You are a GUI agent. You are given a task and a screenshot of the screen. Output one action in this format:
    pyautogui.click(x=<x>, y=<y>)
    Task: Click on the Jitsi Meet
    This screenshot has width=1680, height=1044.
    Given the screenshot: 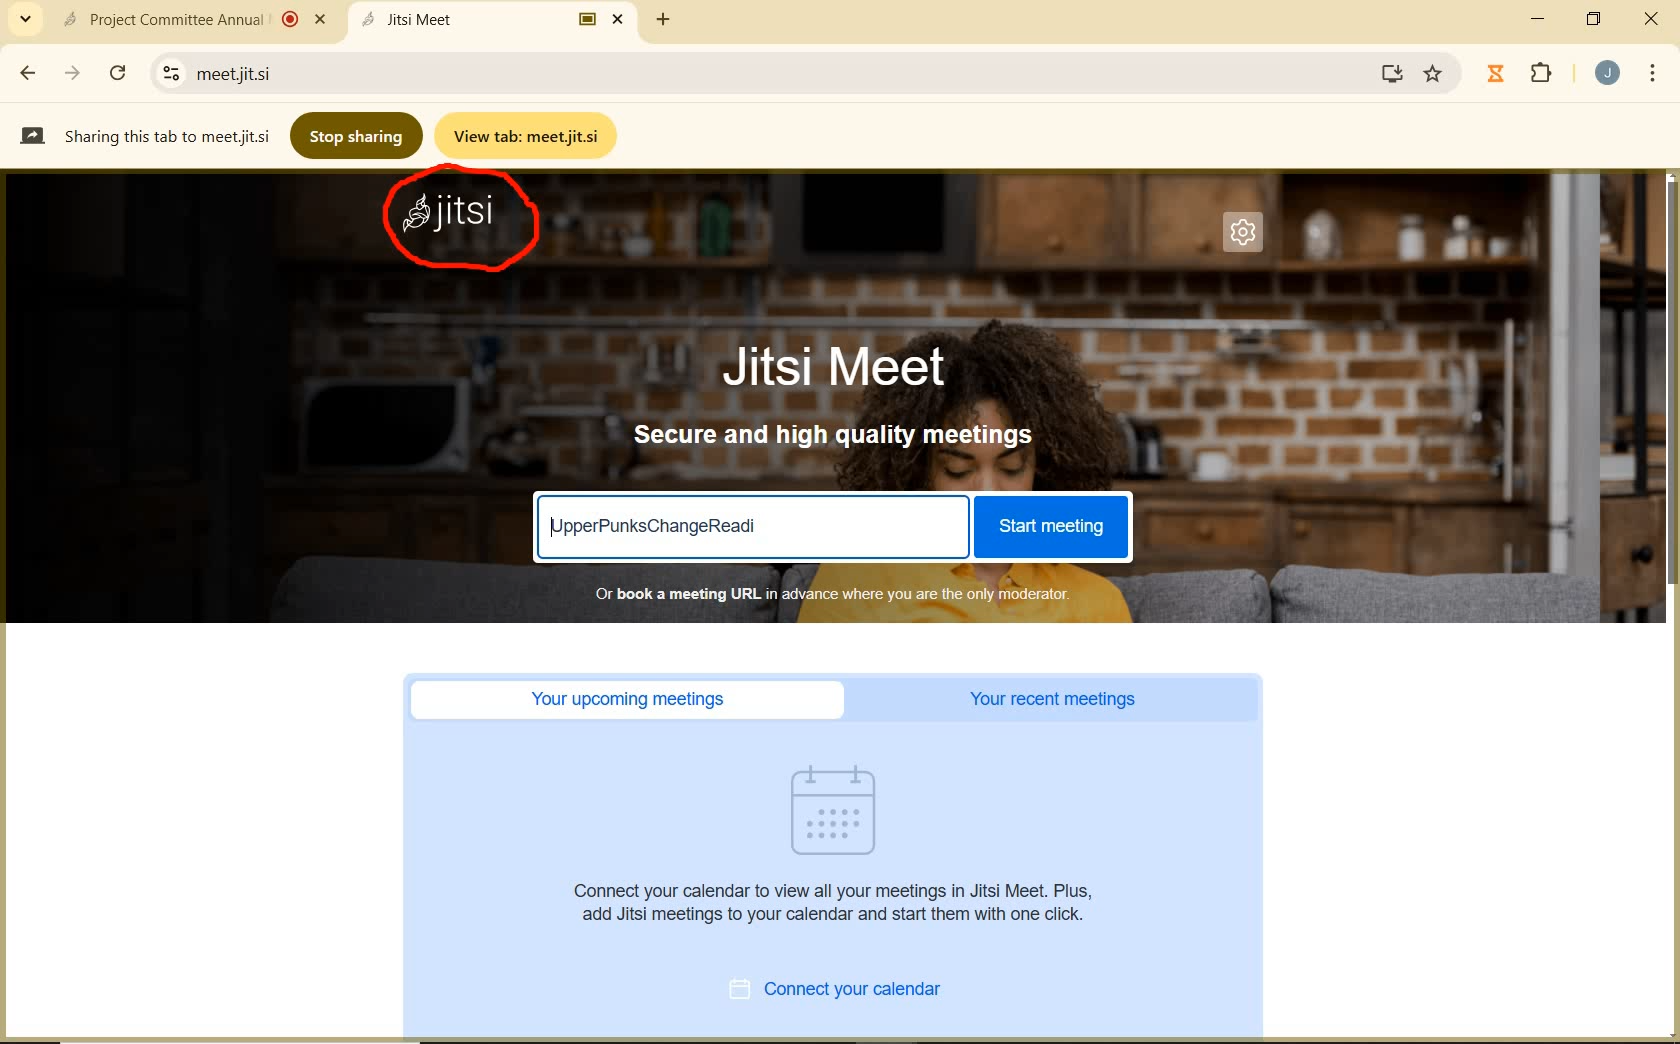 What is the action you would take?
    pyautogui.click(x=496, y=19)
    